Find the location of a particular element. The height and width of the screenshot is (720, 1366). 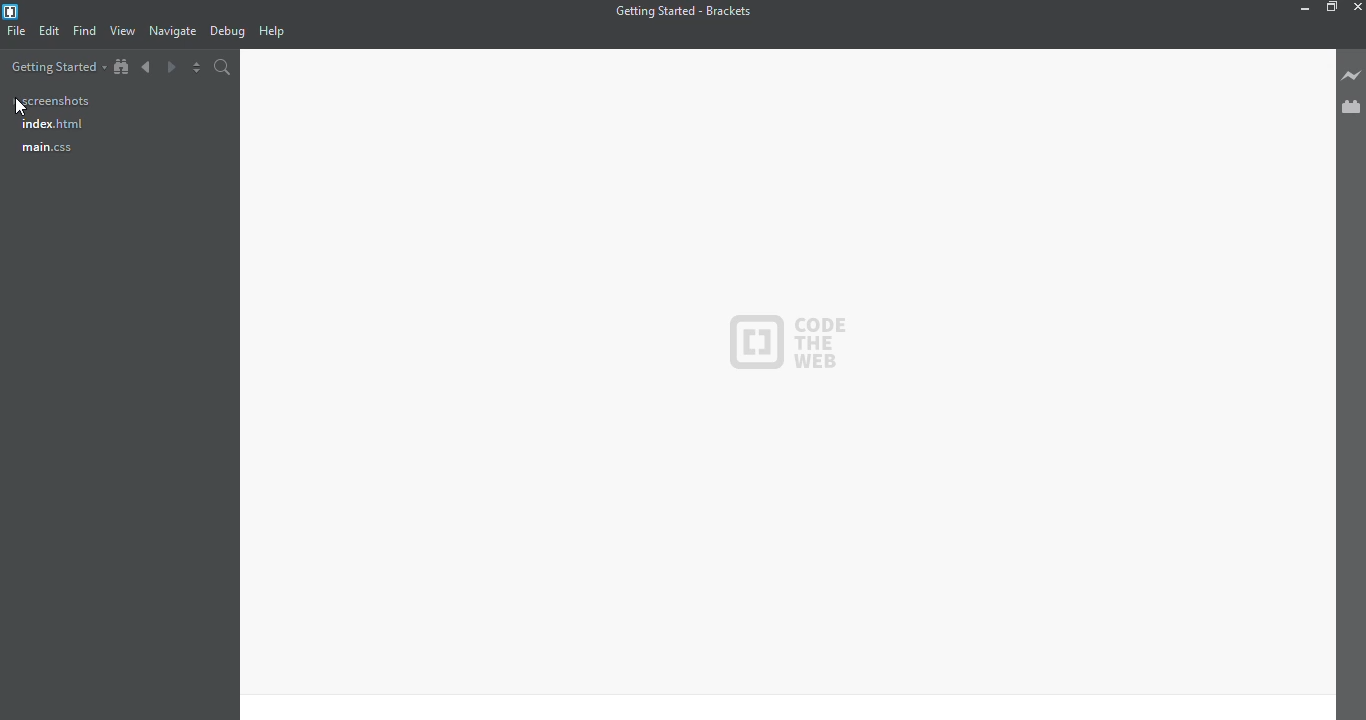

index.html (Getting Started) - Brackets is located at coordinates (688, 10).